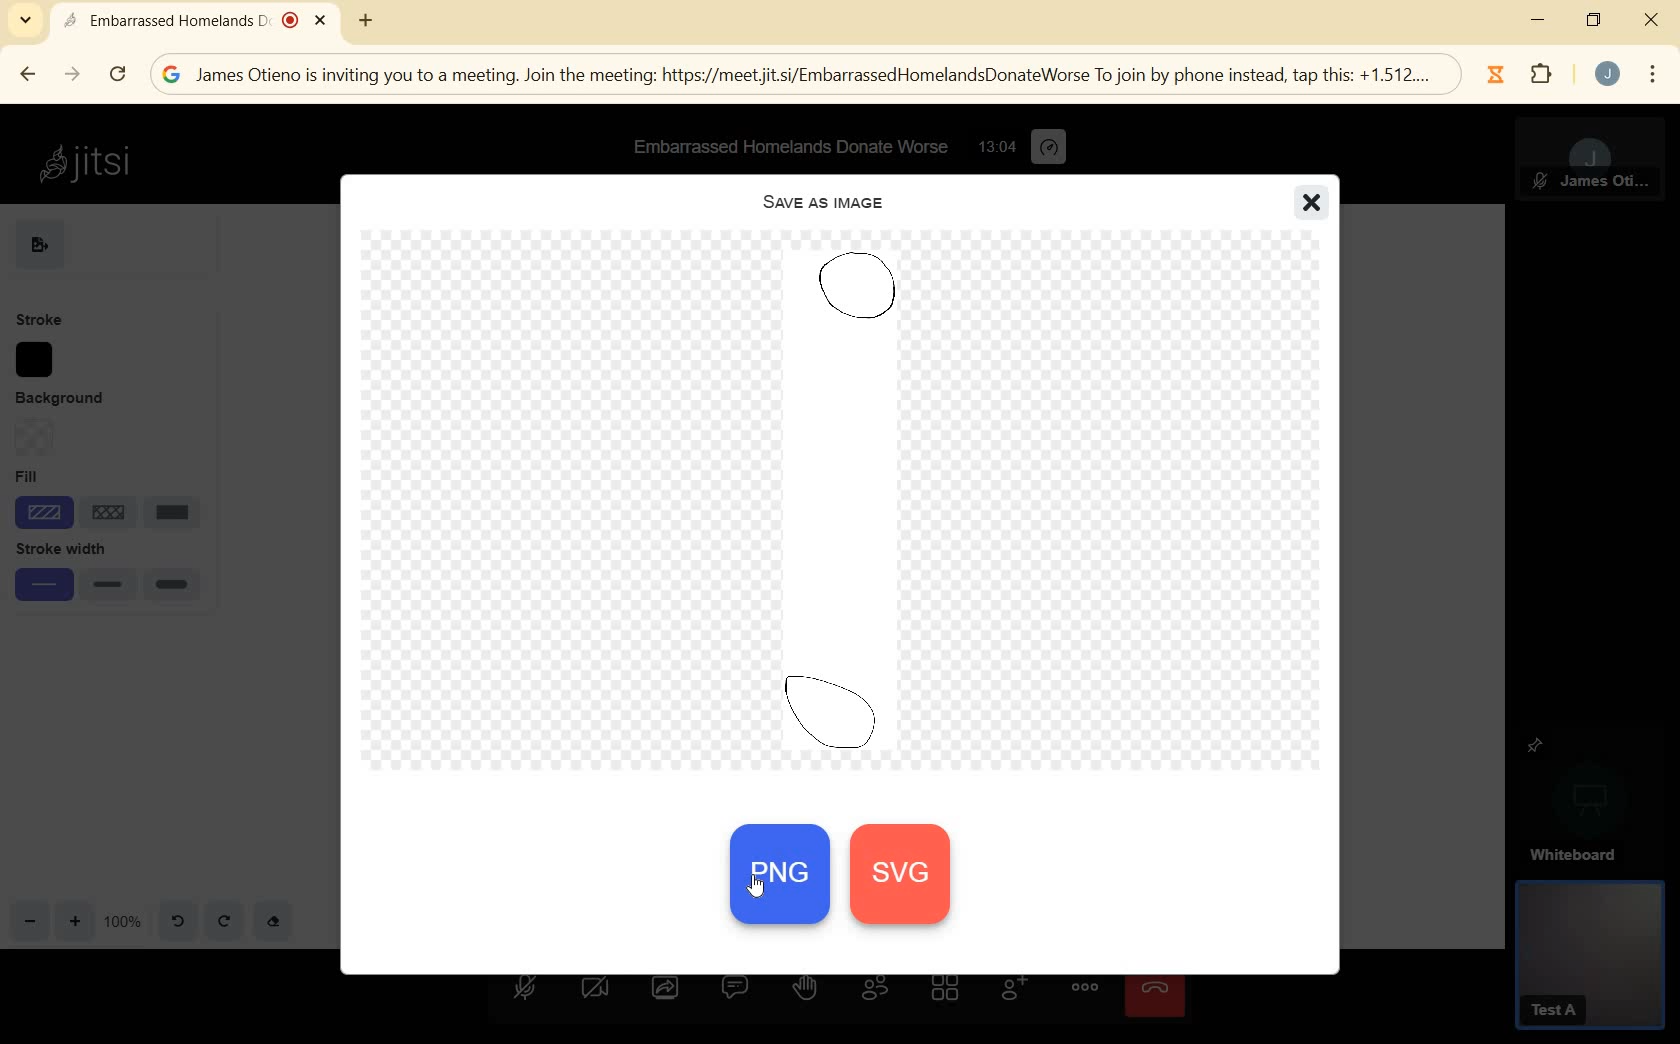  What do you see at coordinates (178, 922) in the screenshot?
I see `undo` at bounding box center [178, 922].